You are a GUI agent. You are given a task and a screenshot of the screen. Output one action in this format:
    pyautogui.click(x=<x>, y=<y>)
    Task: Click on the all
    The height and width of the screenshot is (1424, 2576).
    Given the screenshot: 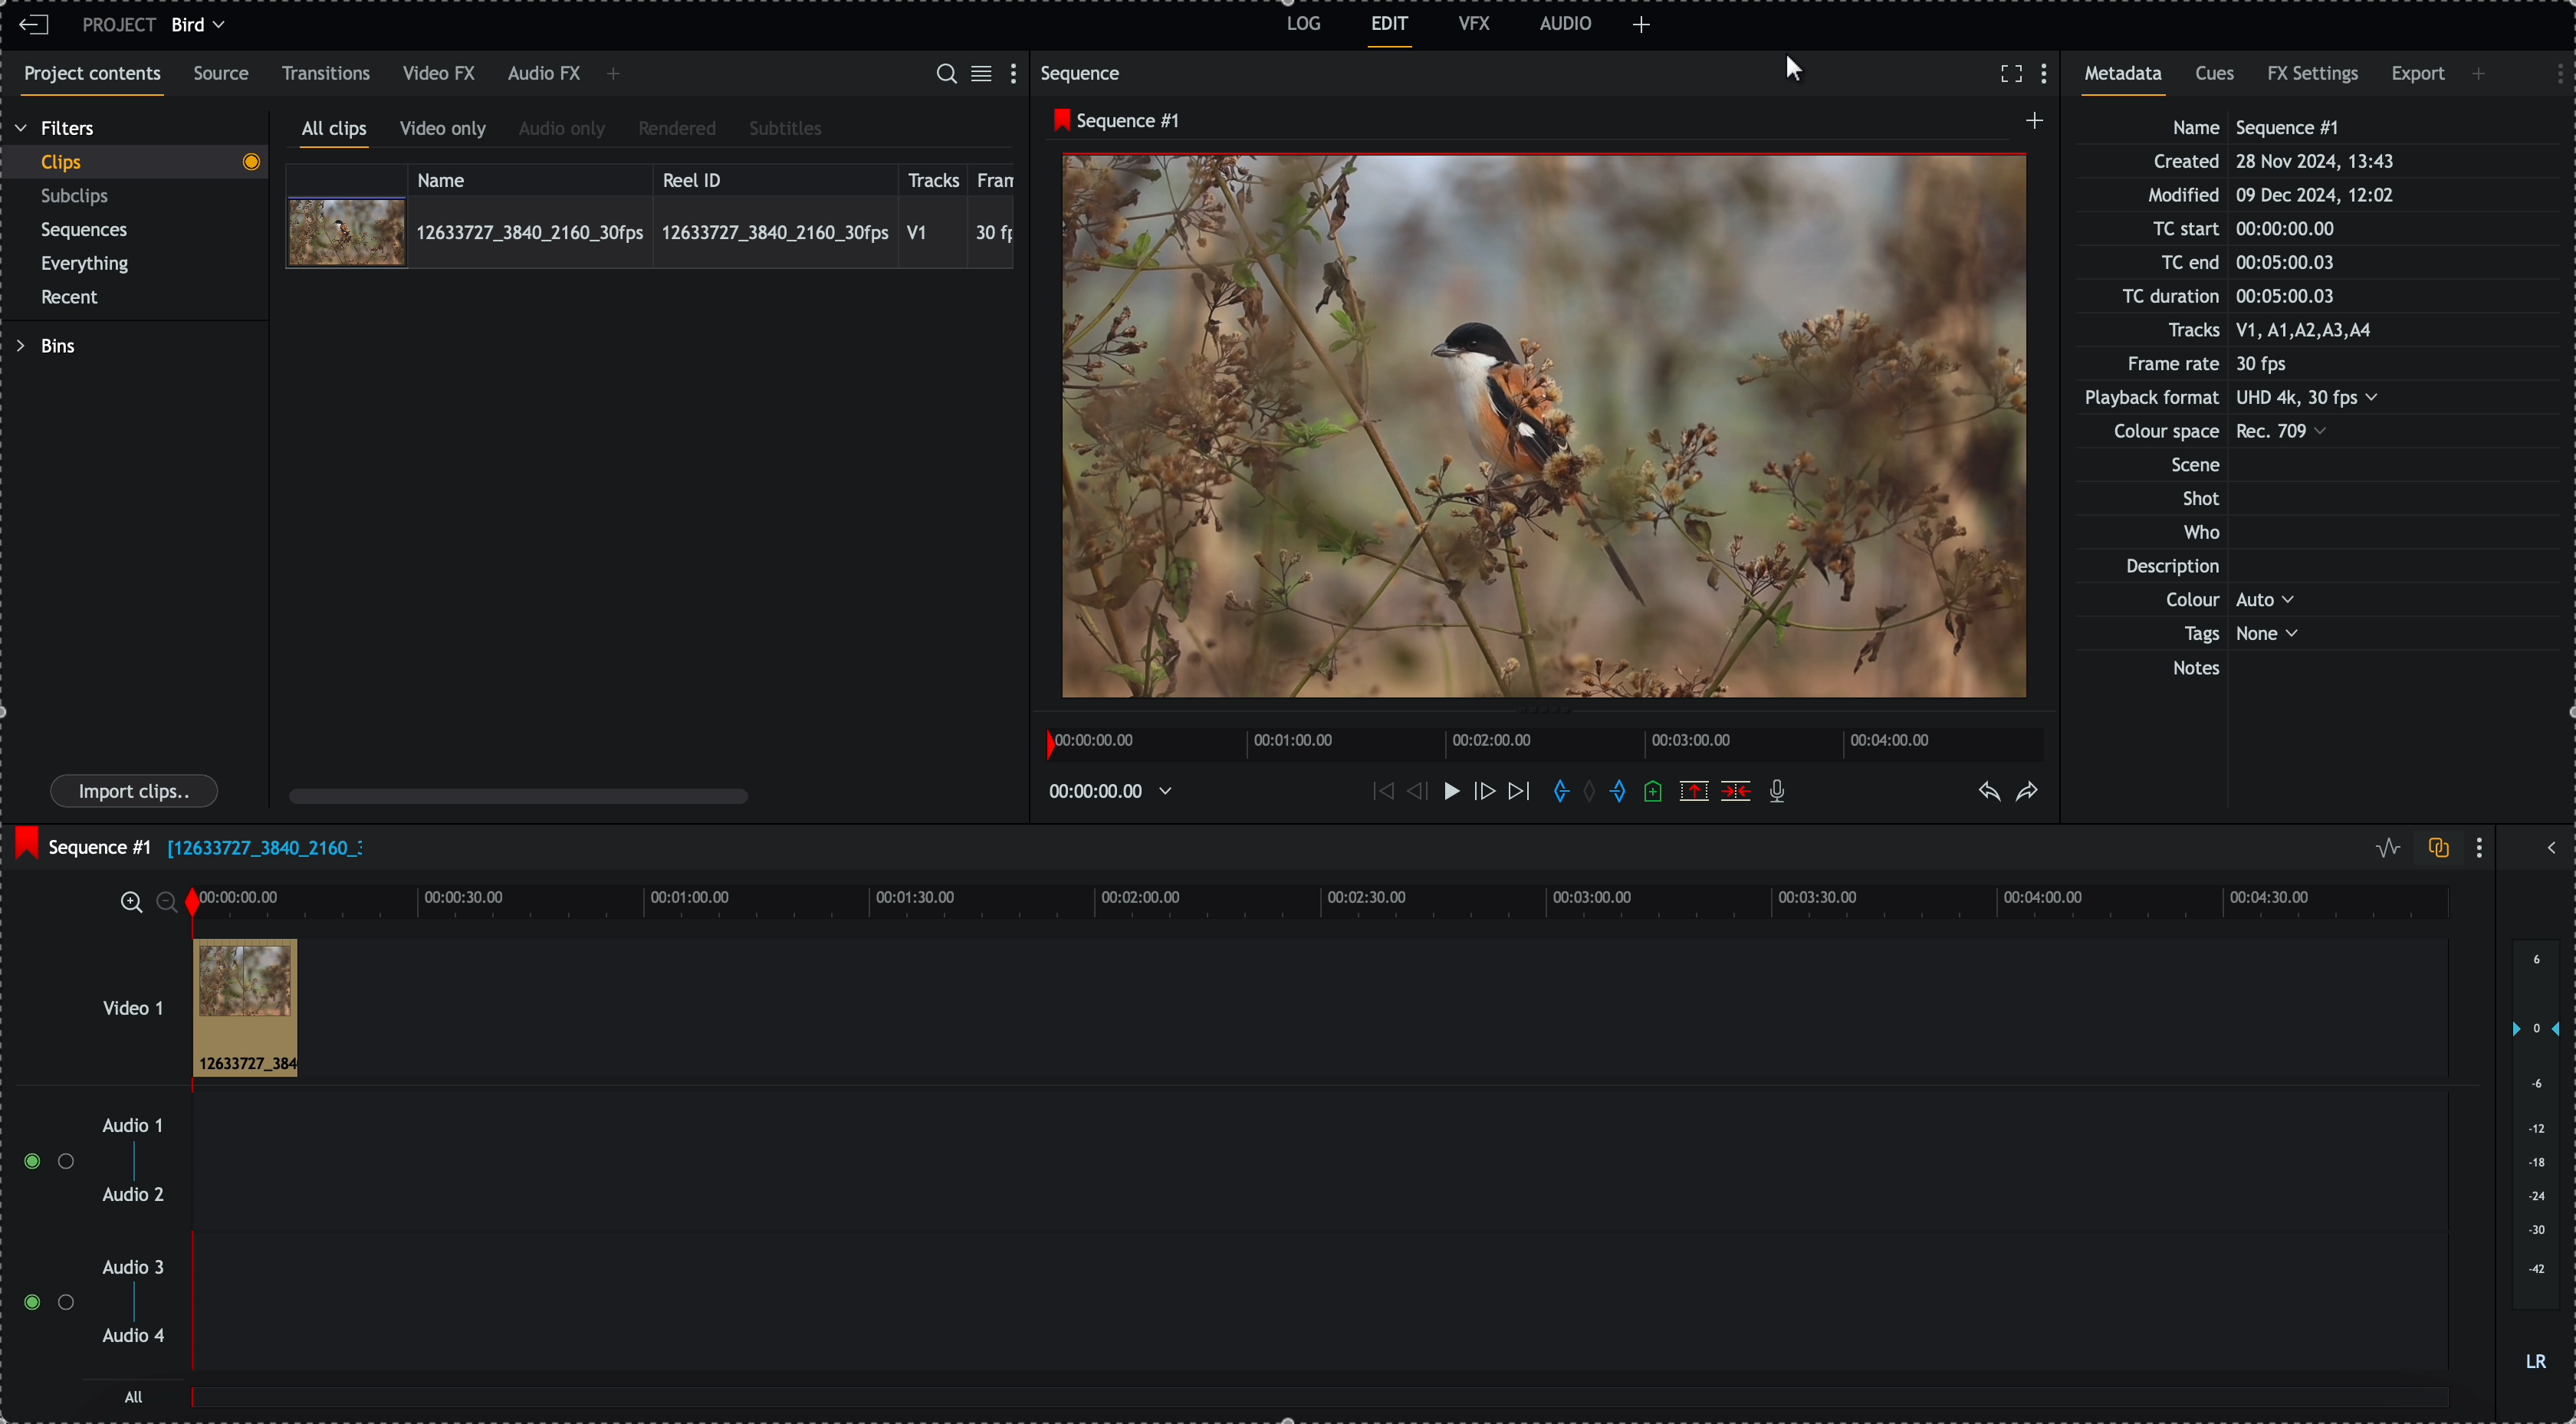 What is the action you would take?
    pyautogui.click(x=1322, y=1407)
    